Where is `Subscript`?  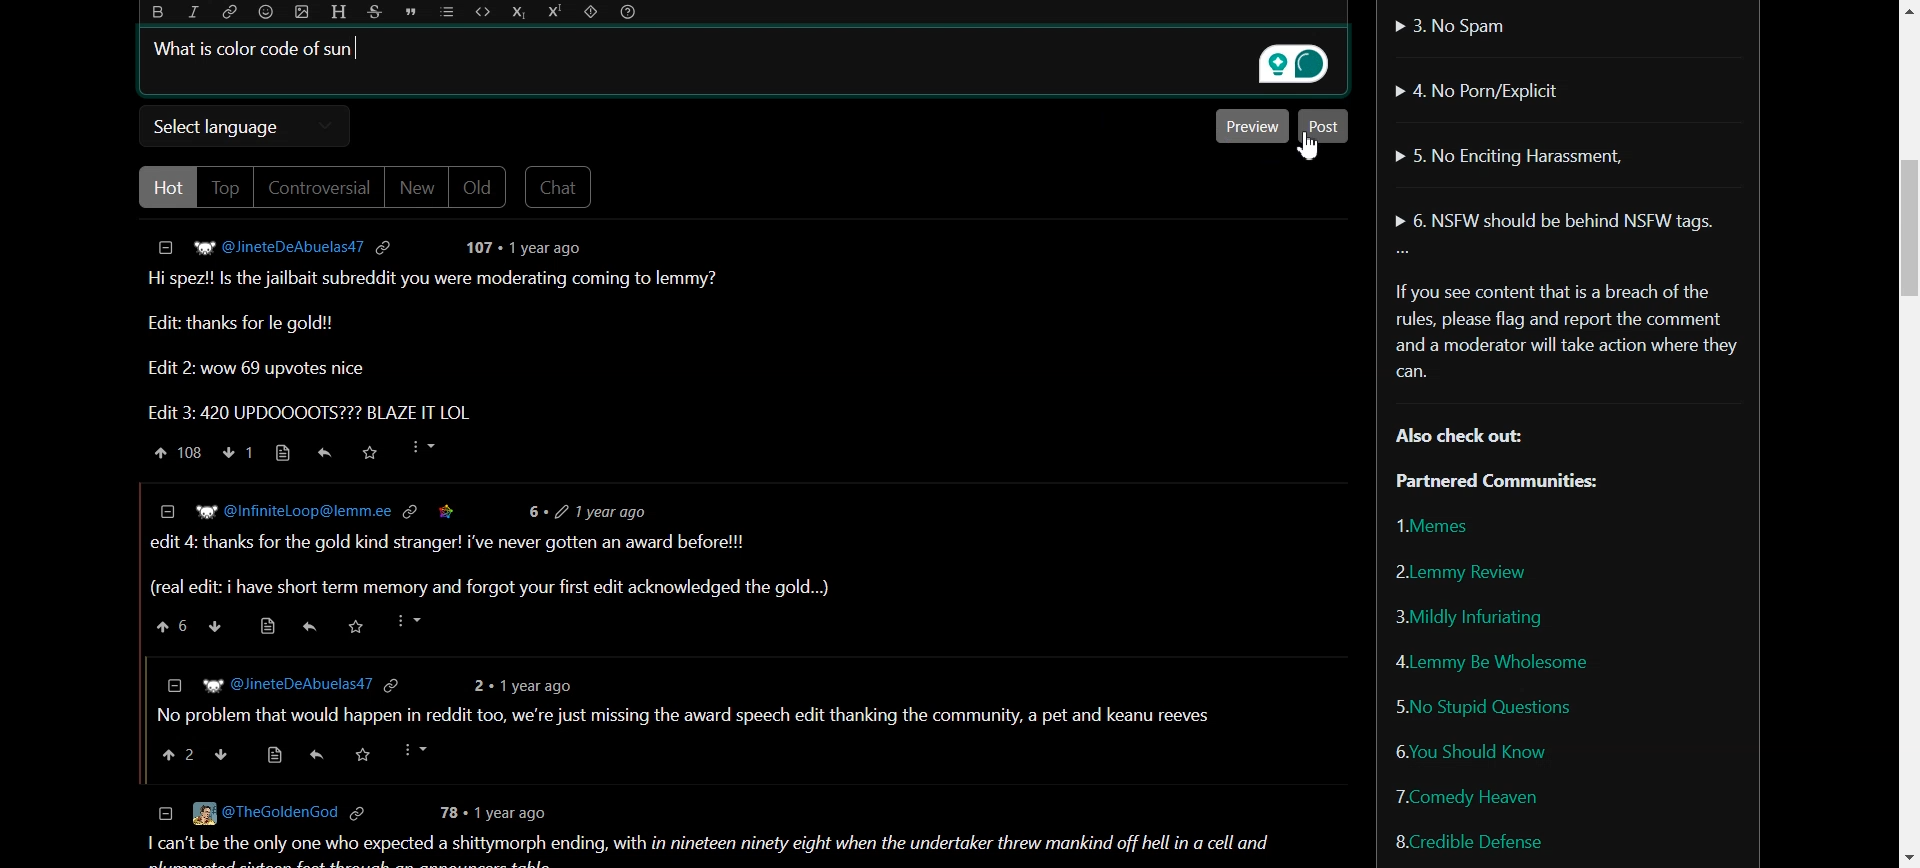
Subscript is located at coordinates (519, 12).